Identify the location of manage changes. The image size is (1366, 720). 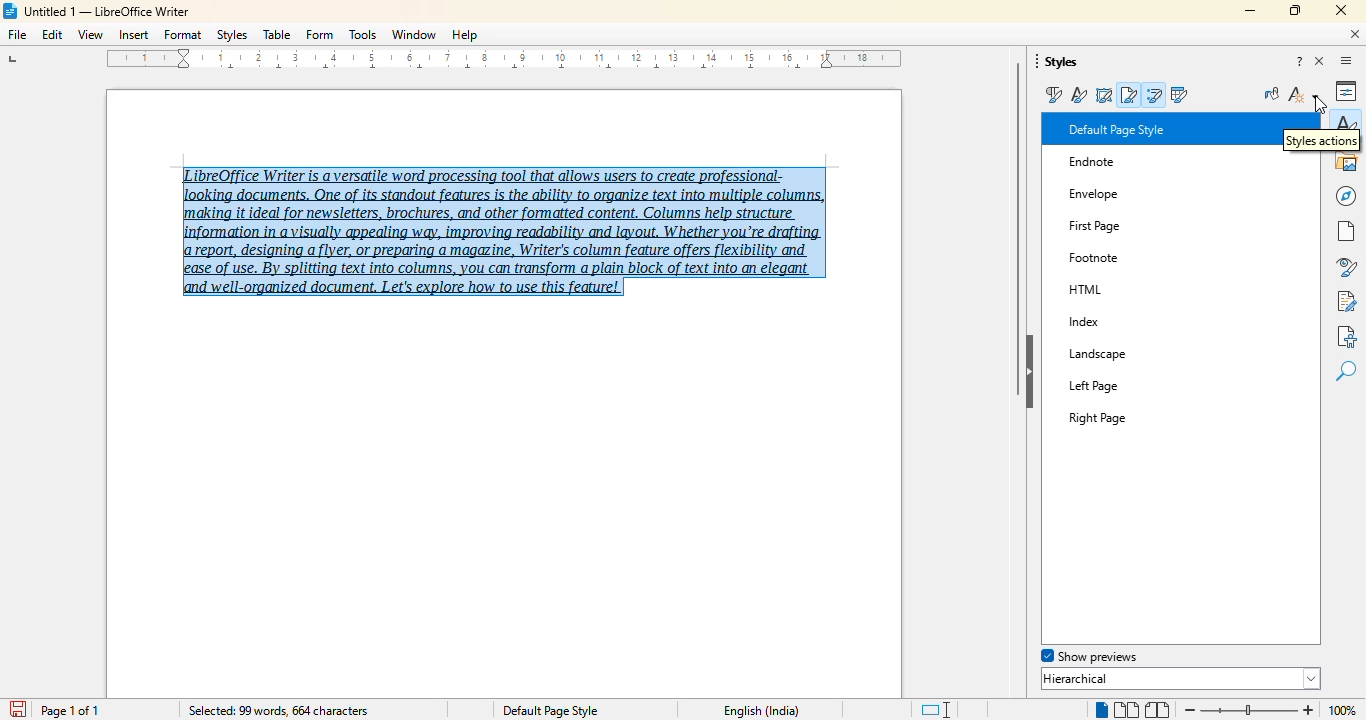
(1346, 301).